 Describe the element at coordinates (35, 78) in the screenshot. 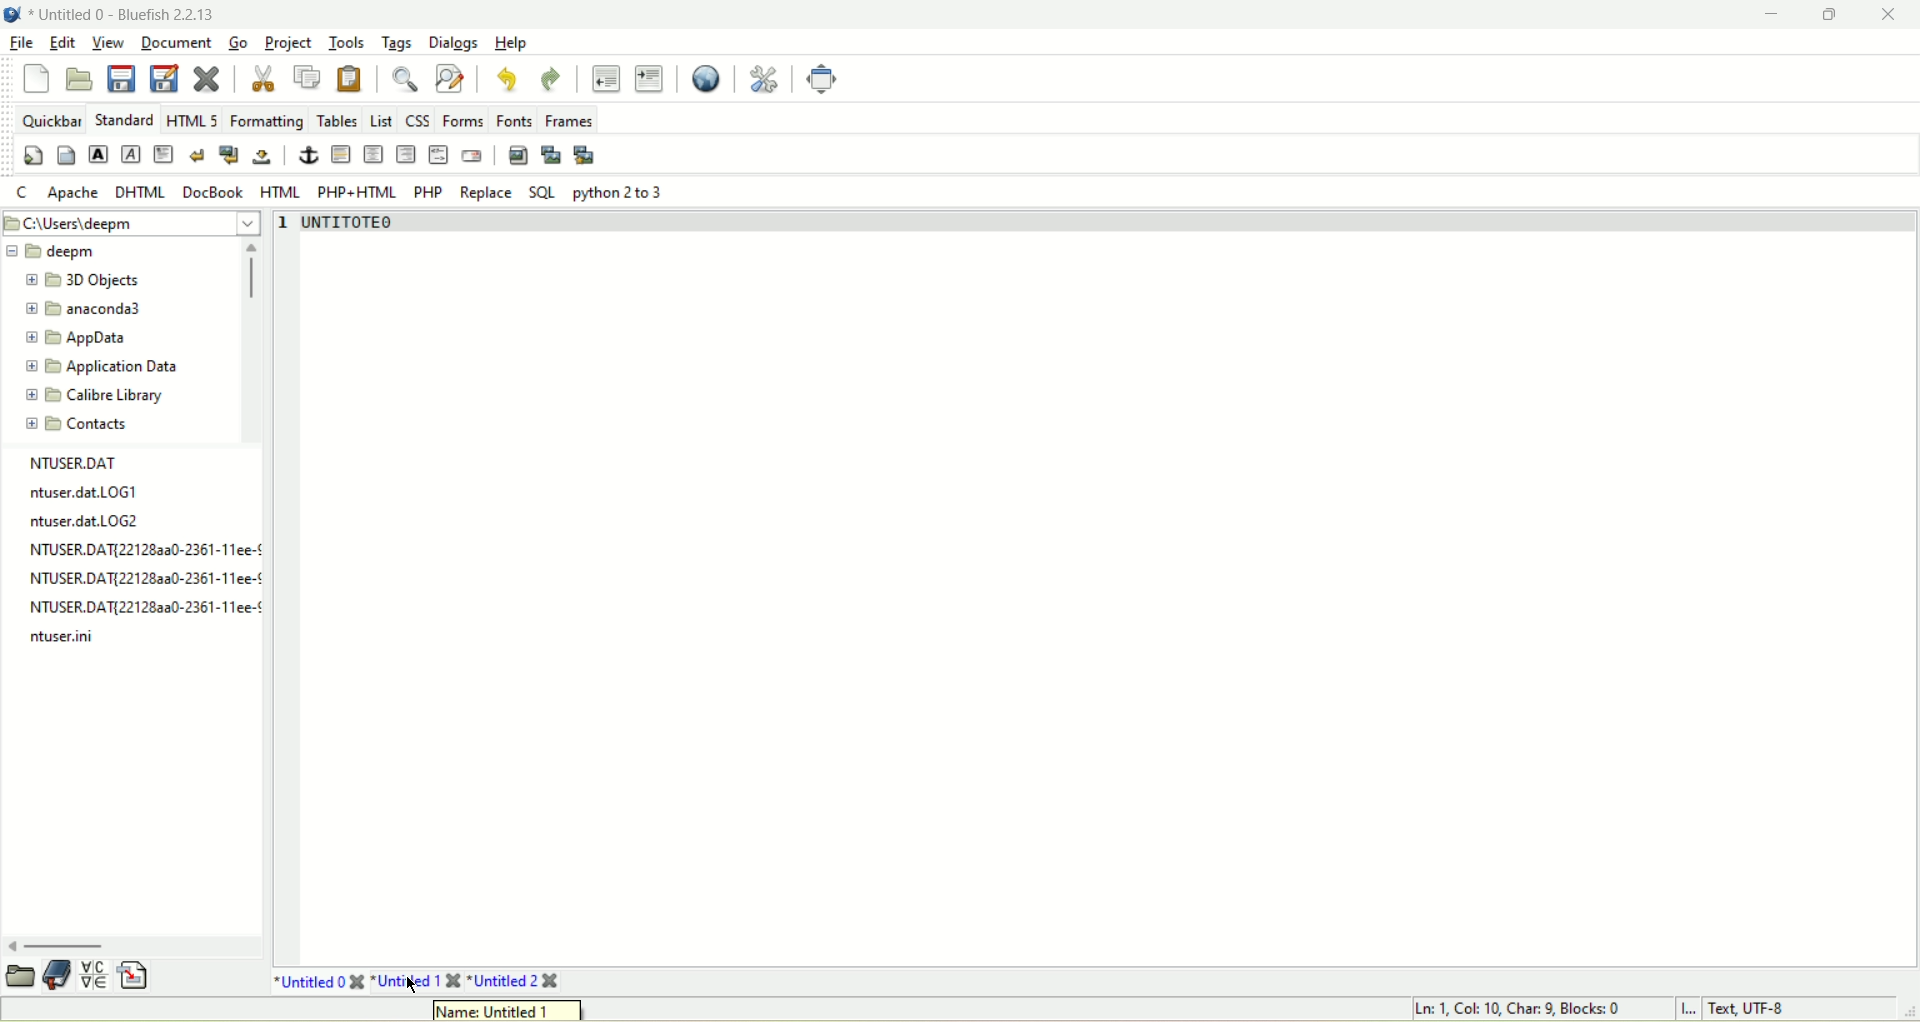

I see `new ` at that location.